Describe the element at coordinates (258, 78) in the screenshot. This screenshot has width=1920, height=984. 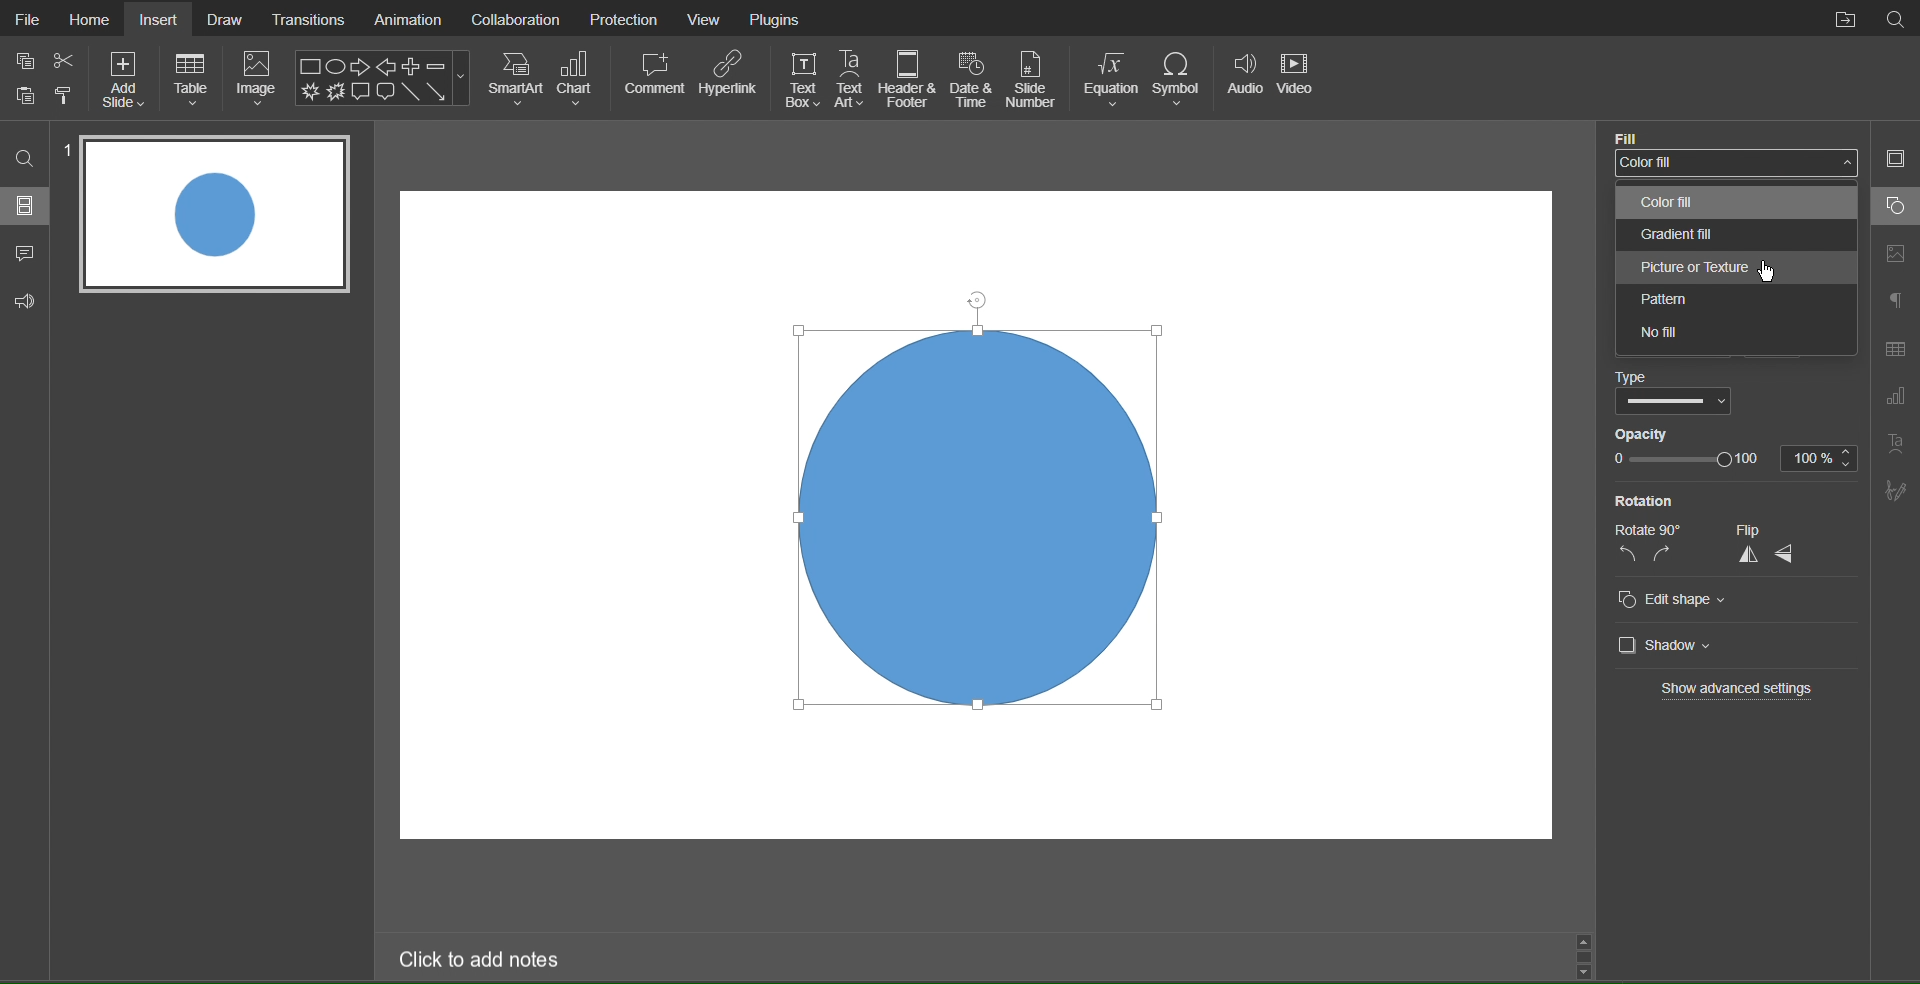
I see `Image` at that location.